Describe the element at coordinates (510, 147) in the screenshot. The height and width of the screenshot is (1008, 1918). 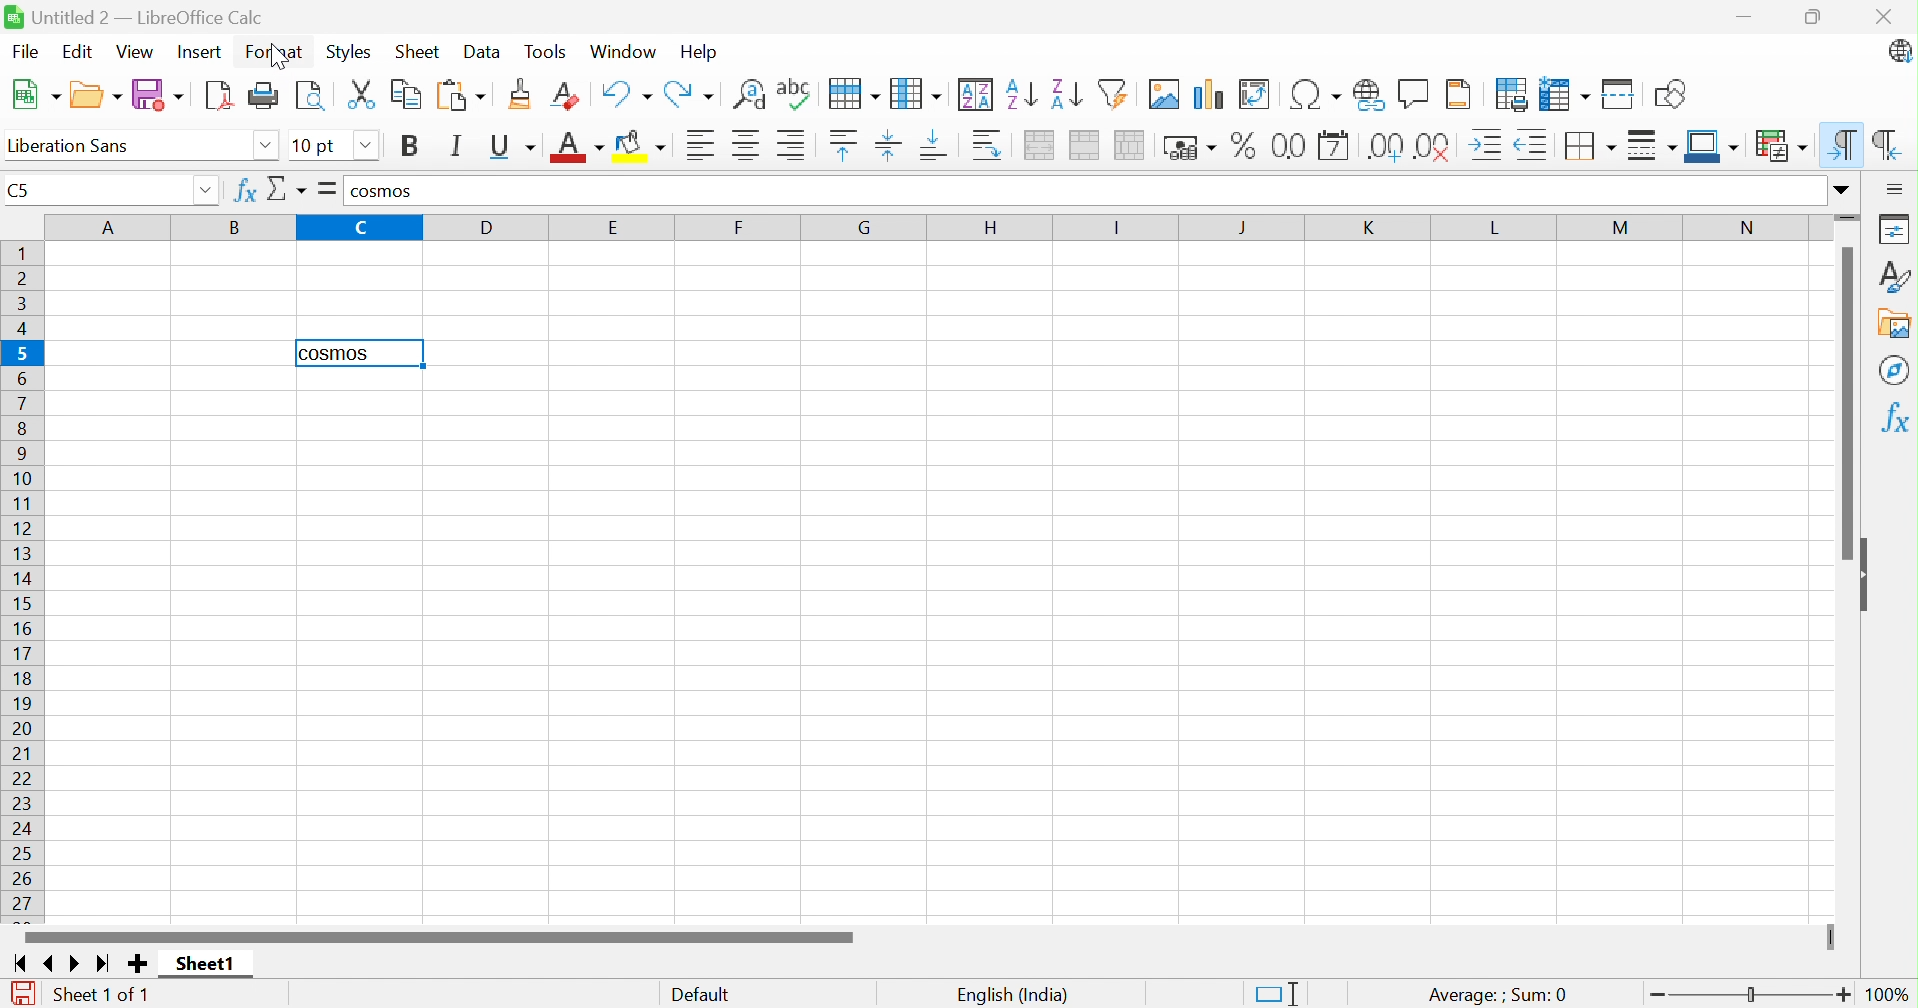
I see `Underline` at that location.